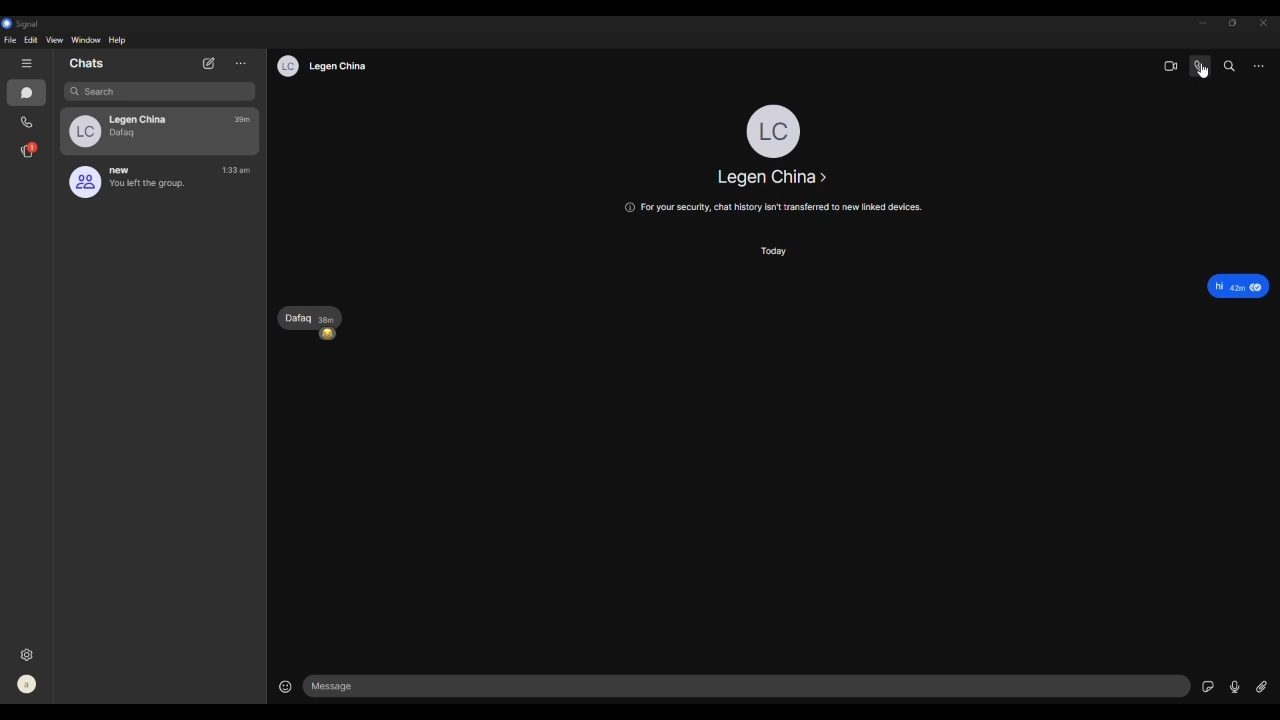  I want to click on delivered and read, so click(1262, 285).